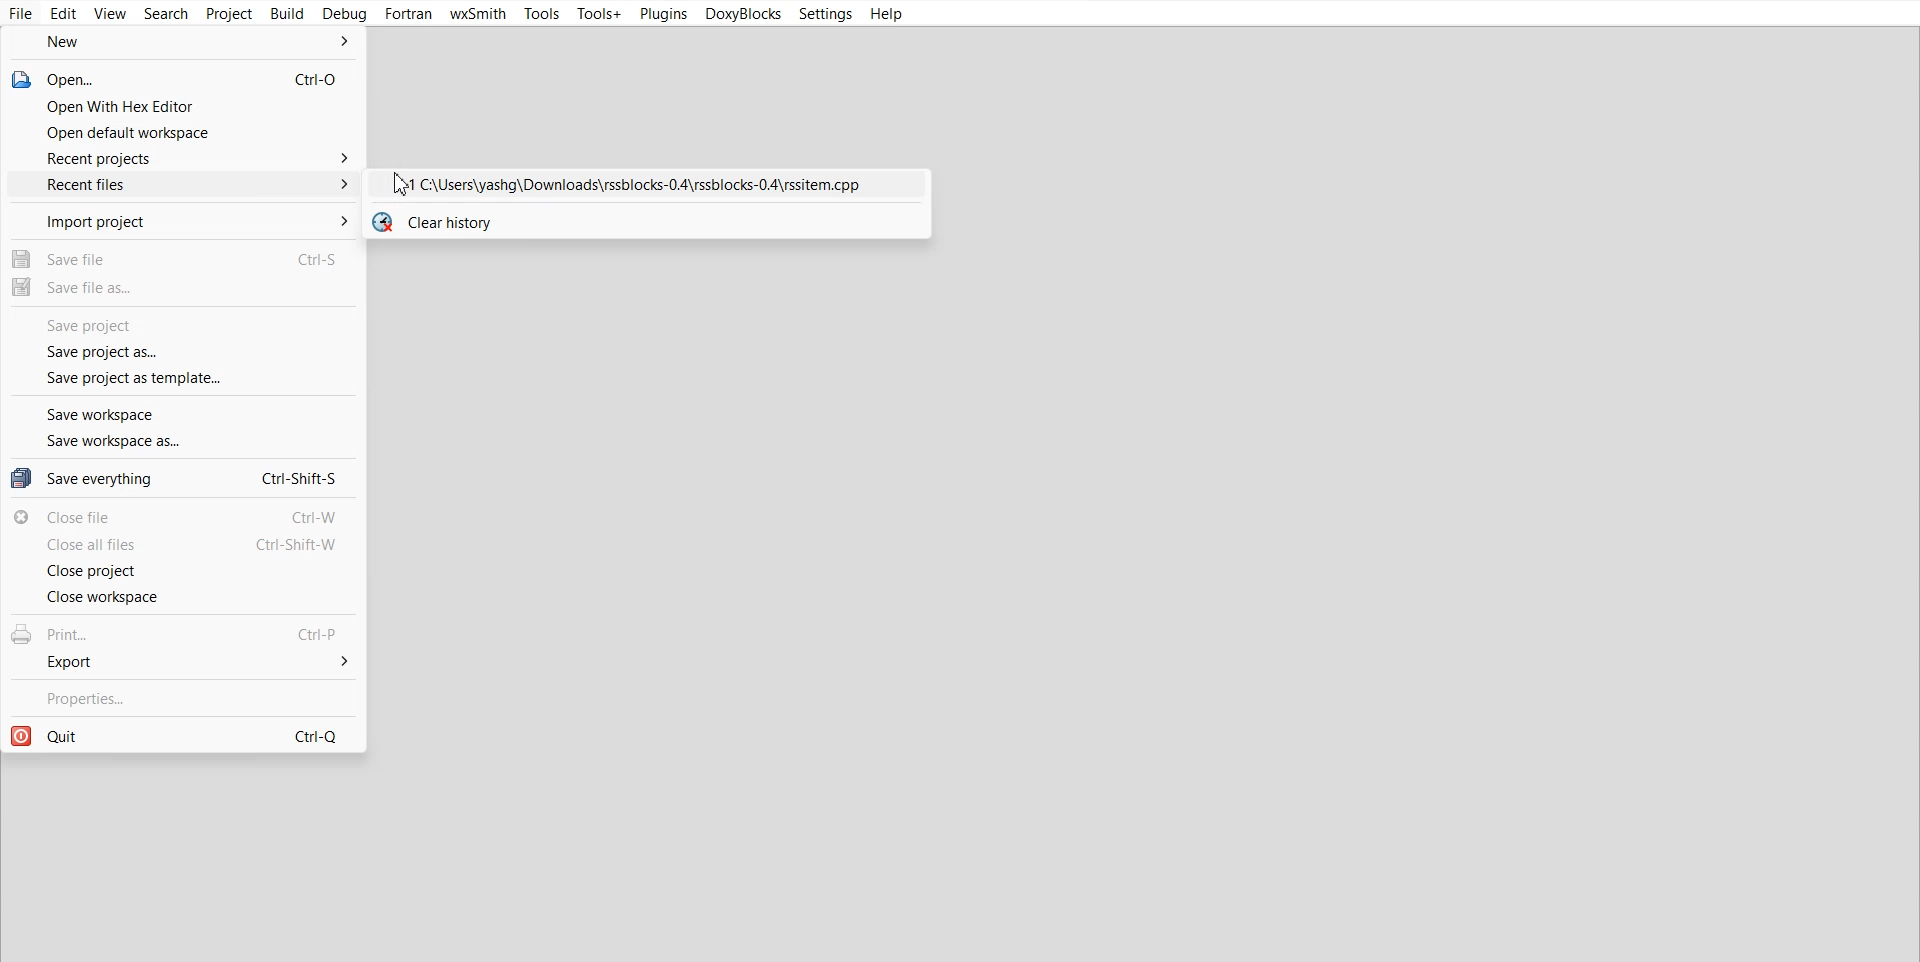 The height and width of the screenshot is (962, 1920). I want to click on Fortran, so click(409, 14).